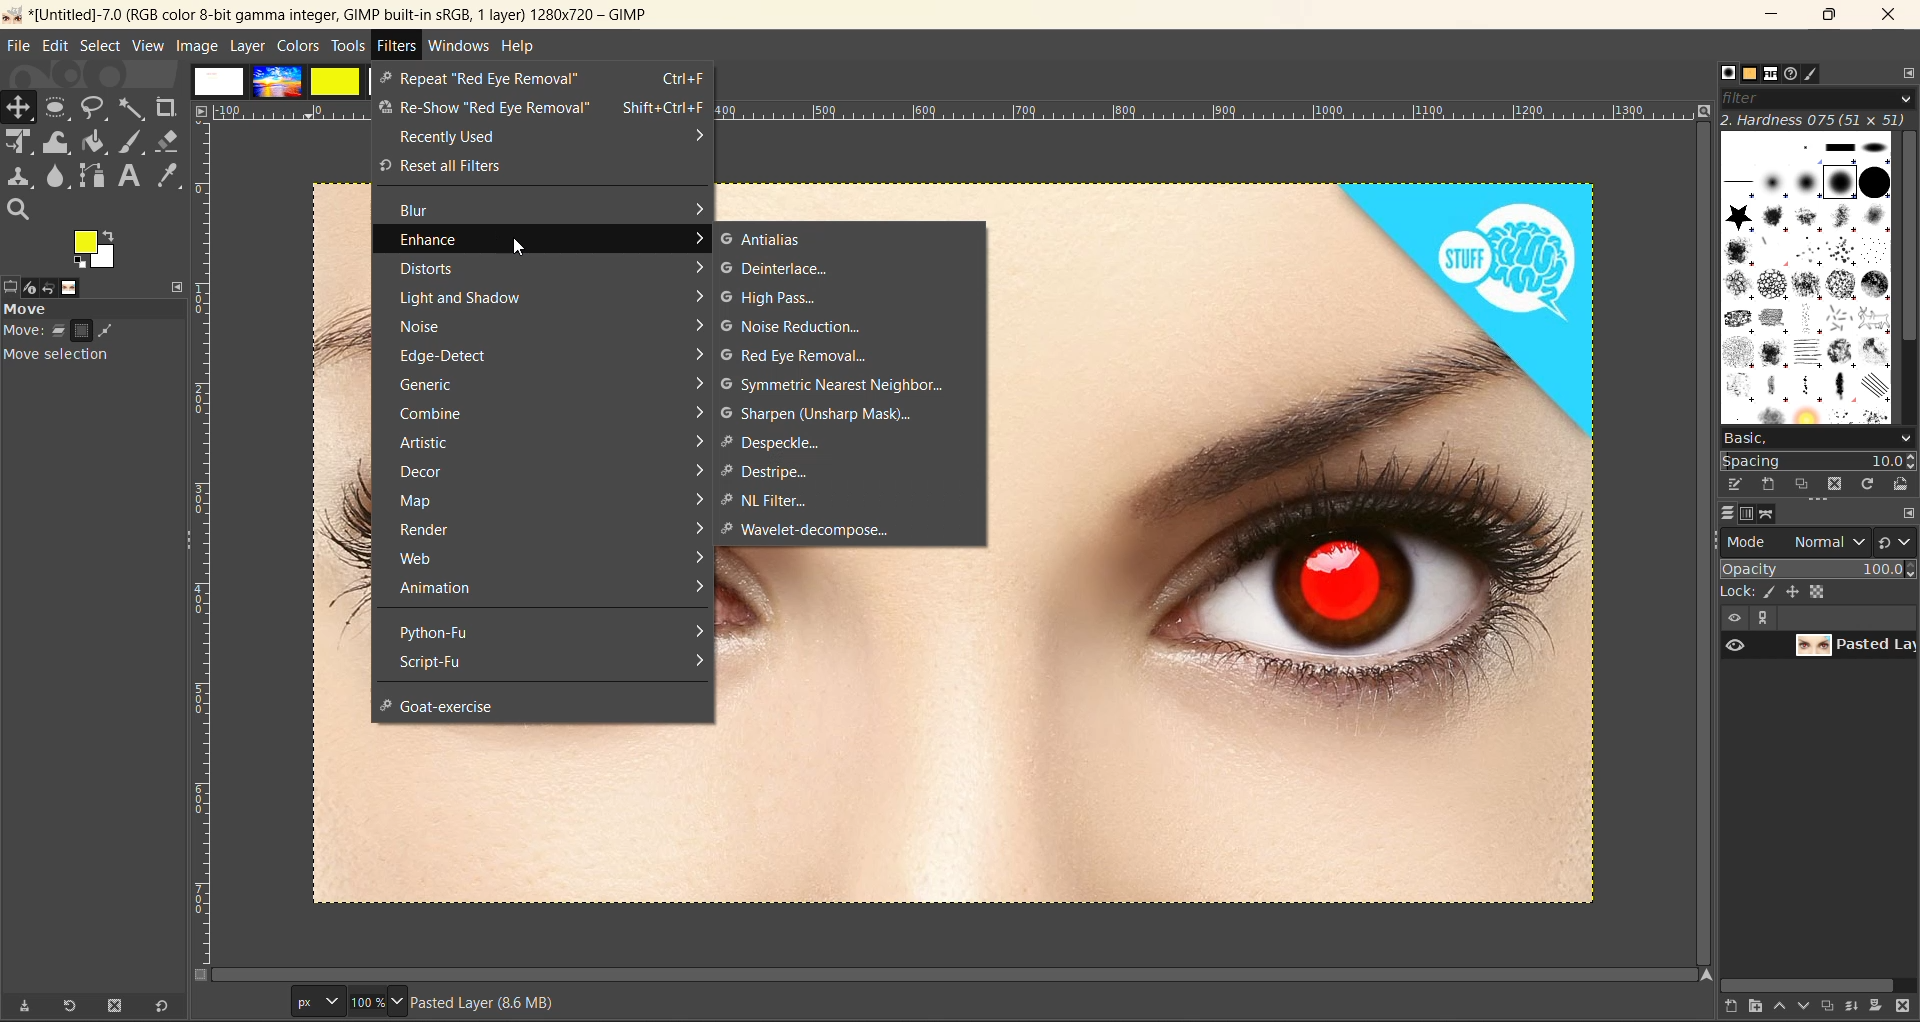 The width and height of the screenshot is (1920, 1022). I want to click on NL filter, so click(776, 499).